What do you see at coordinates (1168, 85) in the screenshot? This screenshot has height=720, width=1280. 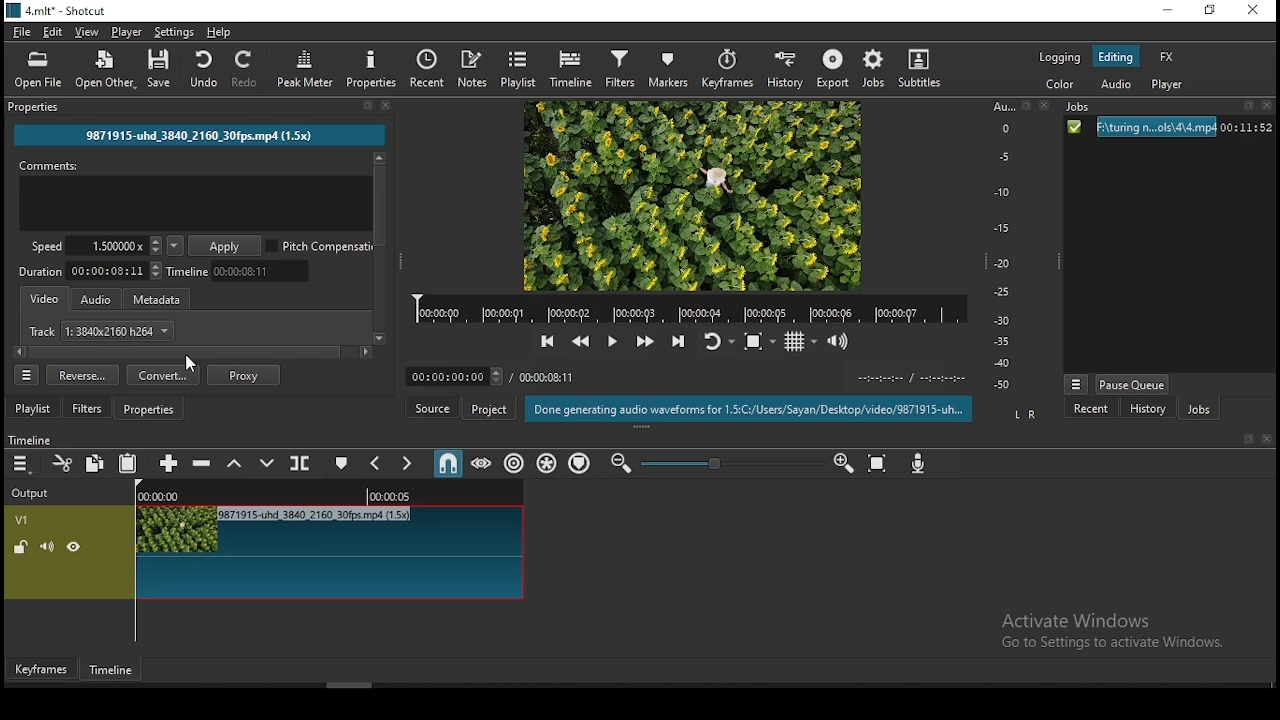 I see `player` at bounding box center [1168, 85].